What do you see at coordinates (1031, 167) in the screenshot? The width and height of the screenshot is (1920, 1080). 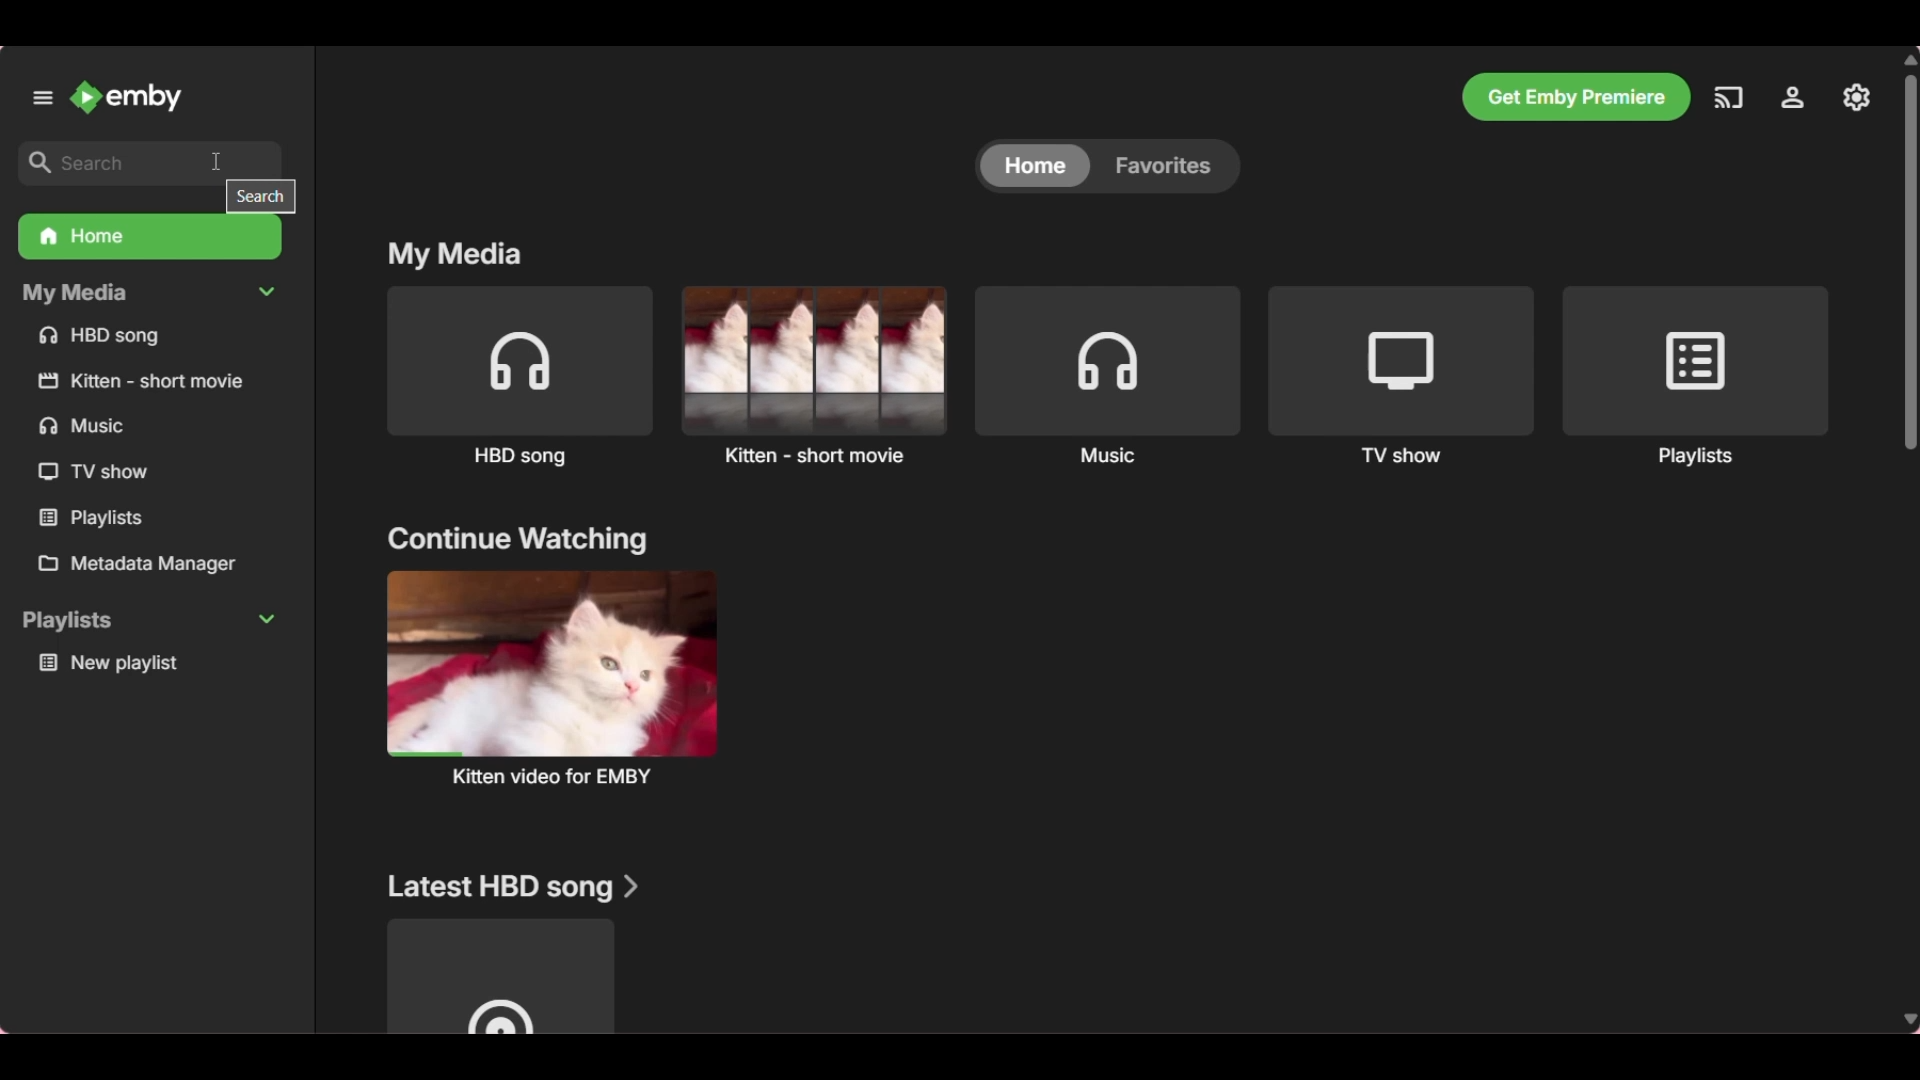 I see `home` at bounding box center [1031, 167].